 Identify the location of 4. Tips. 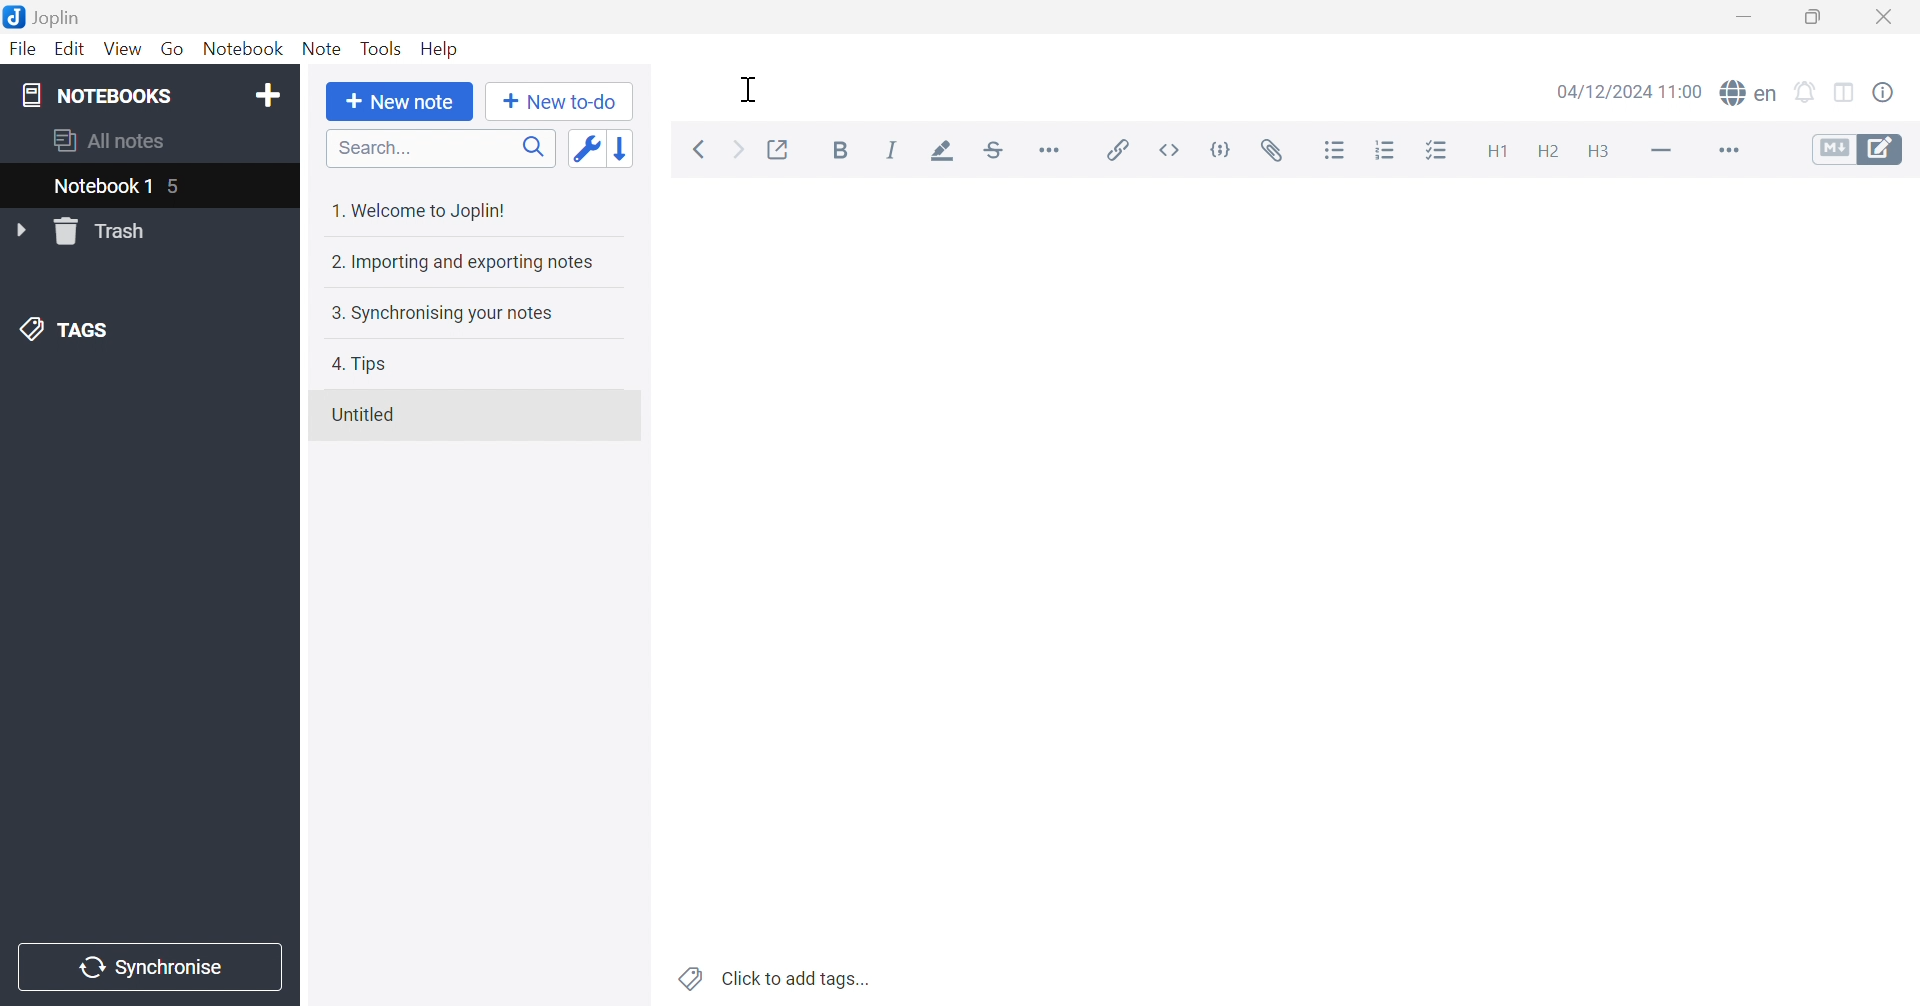
(364, 362).